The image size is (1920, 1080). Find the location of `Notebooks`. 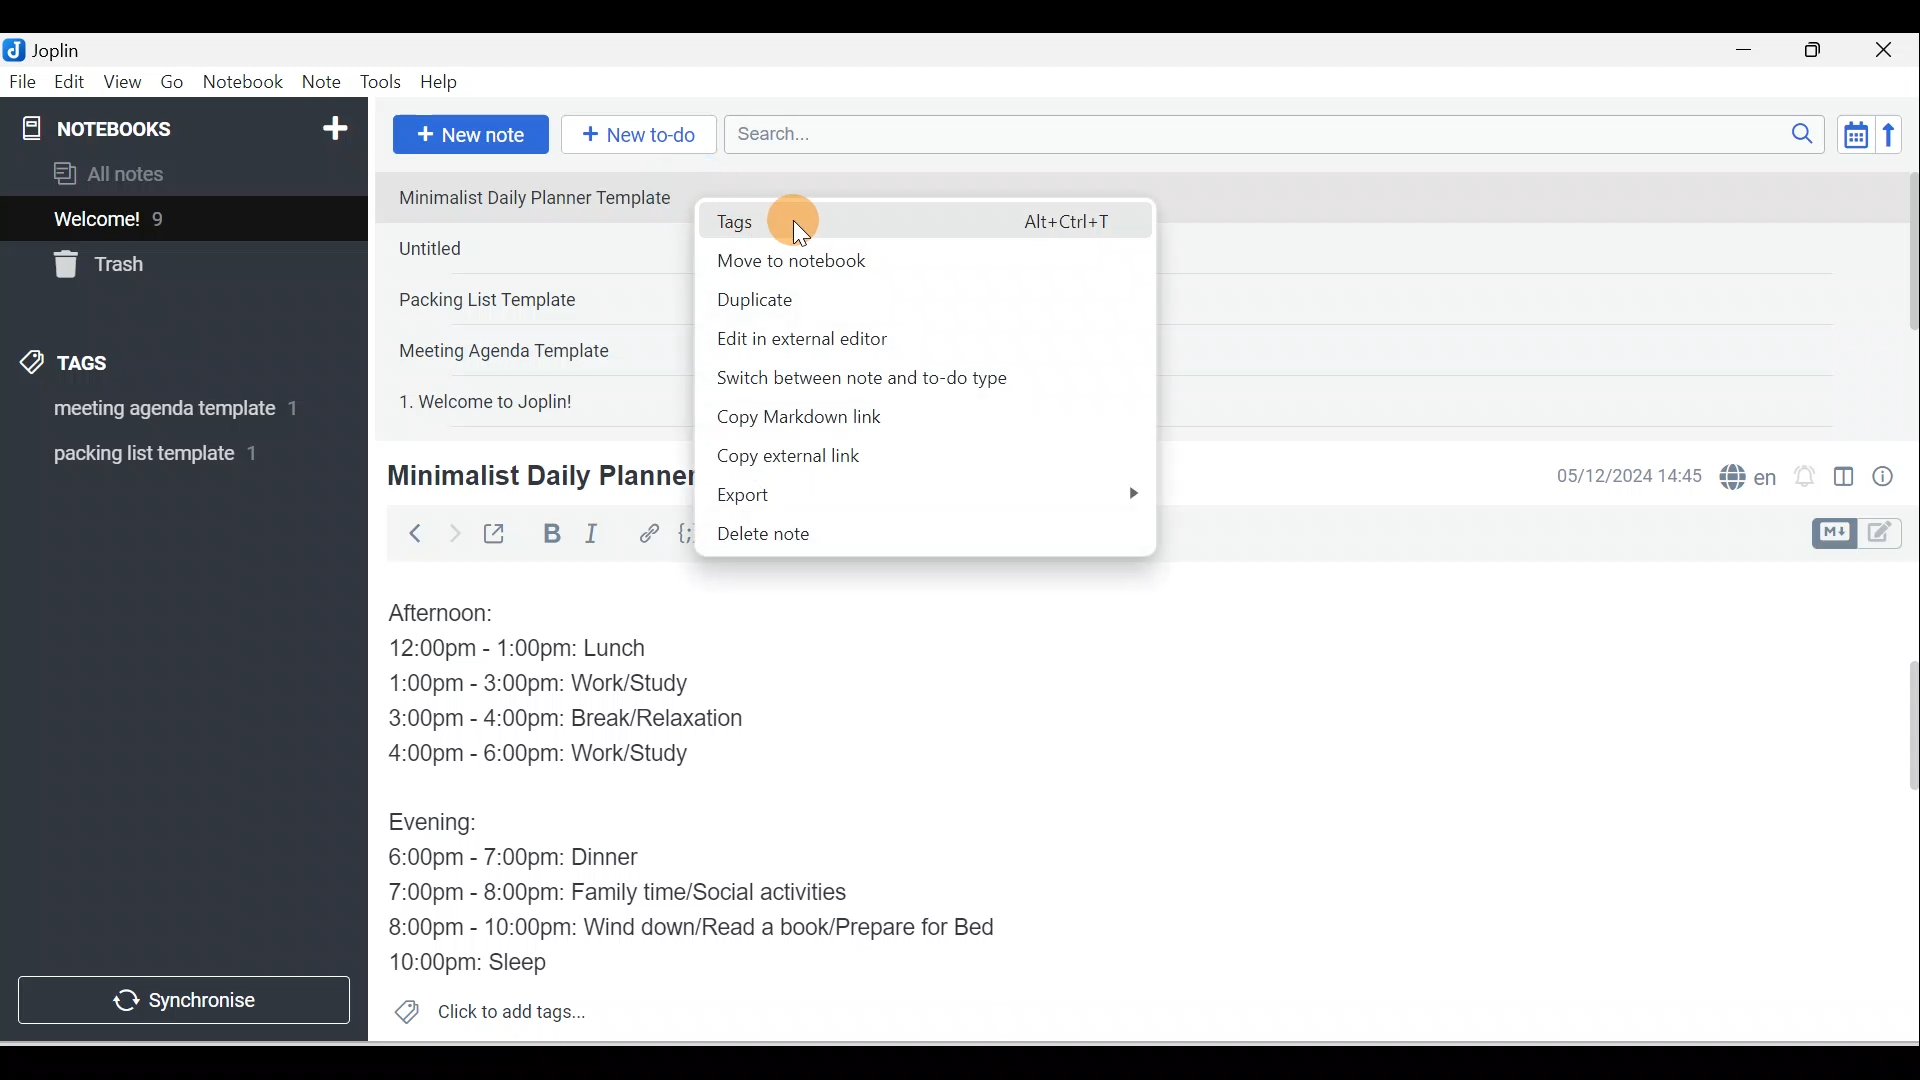

Notebooks is located at coordinates (188, 124).